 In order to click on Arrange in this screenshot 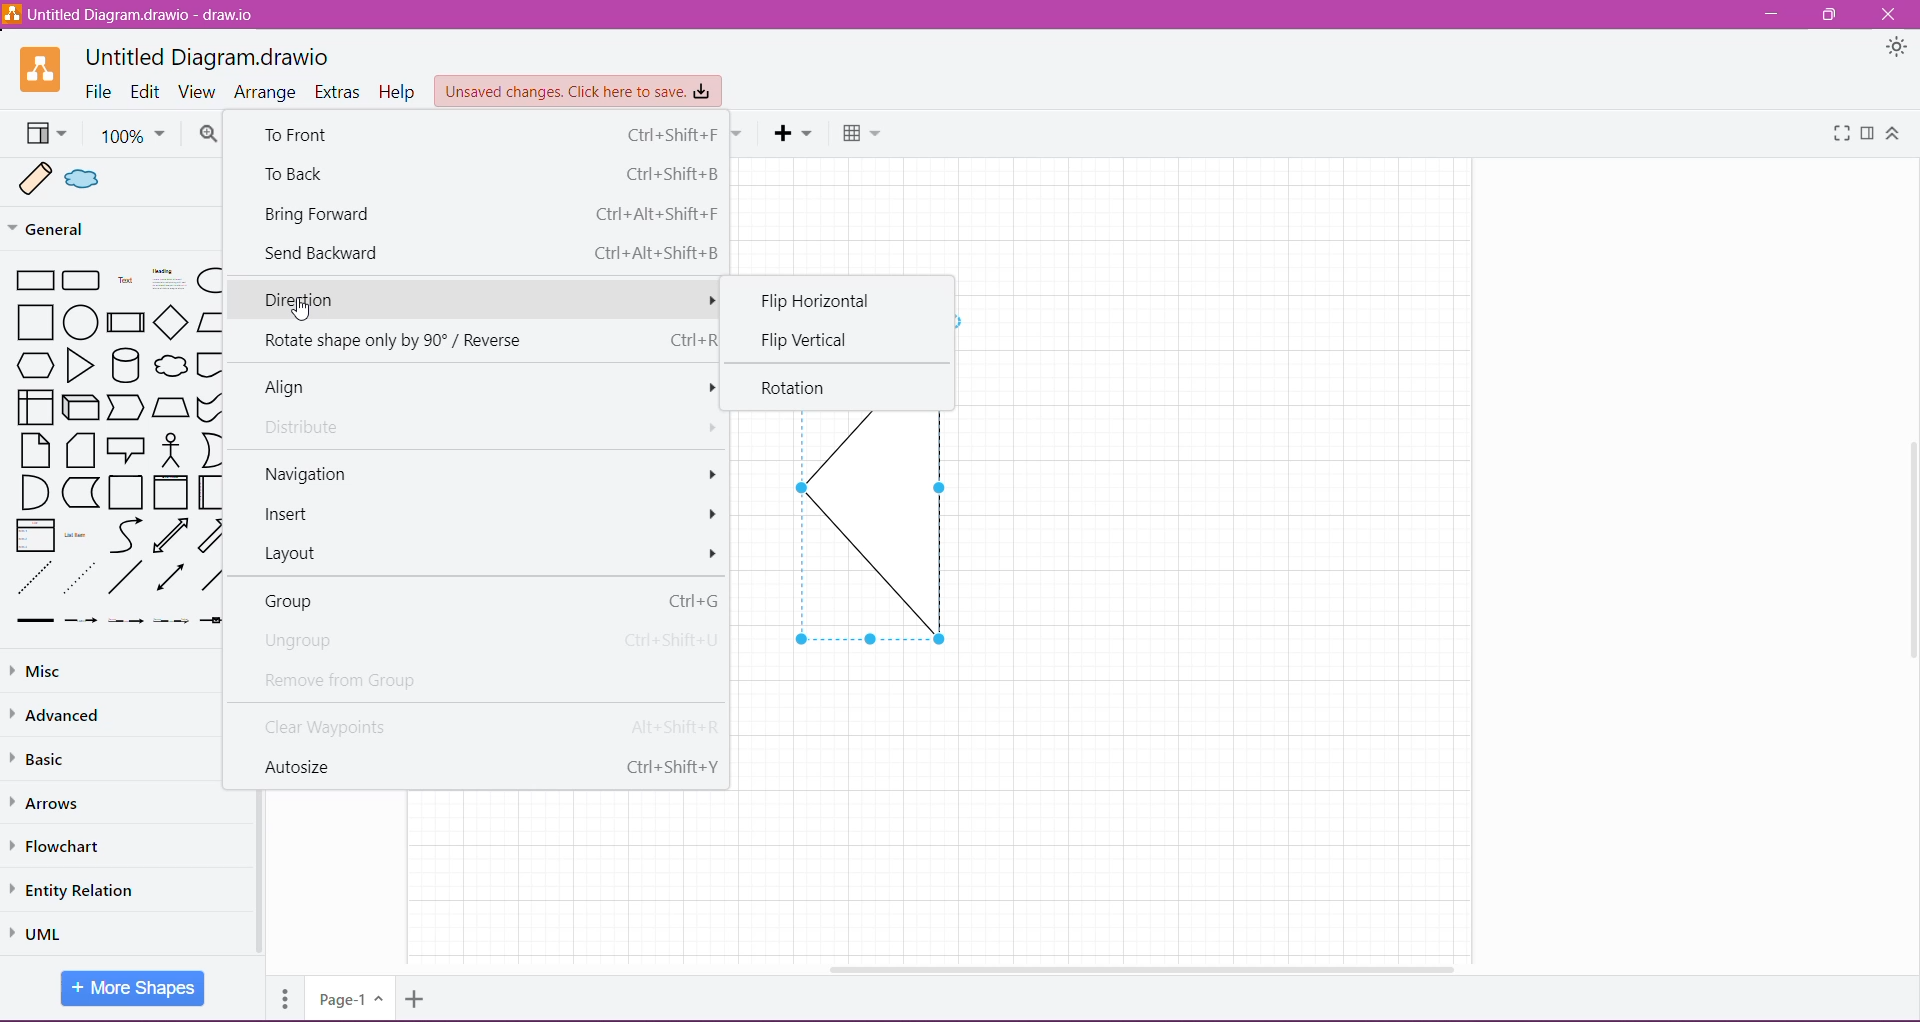, I will do `click(267, 91)`.